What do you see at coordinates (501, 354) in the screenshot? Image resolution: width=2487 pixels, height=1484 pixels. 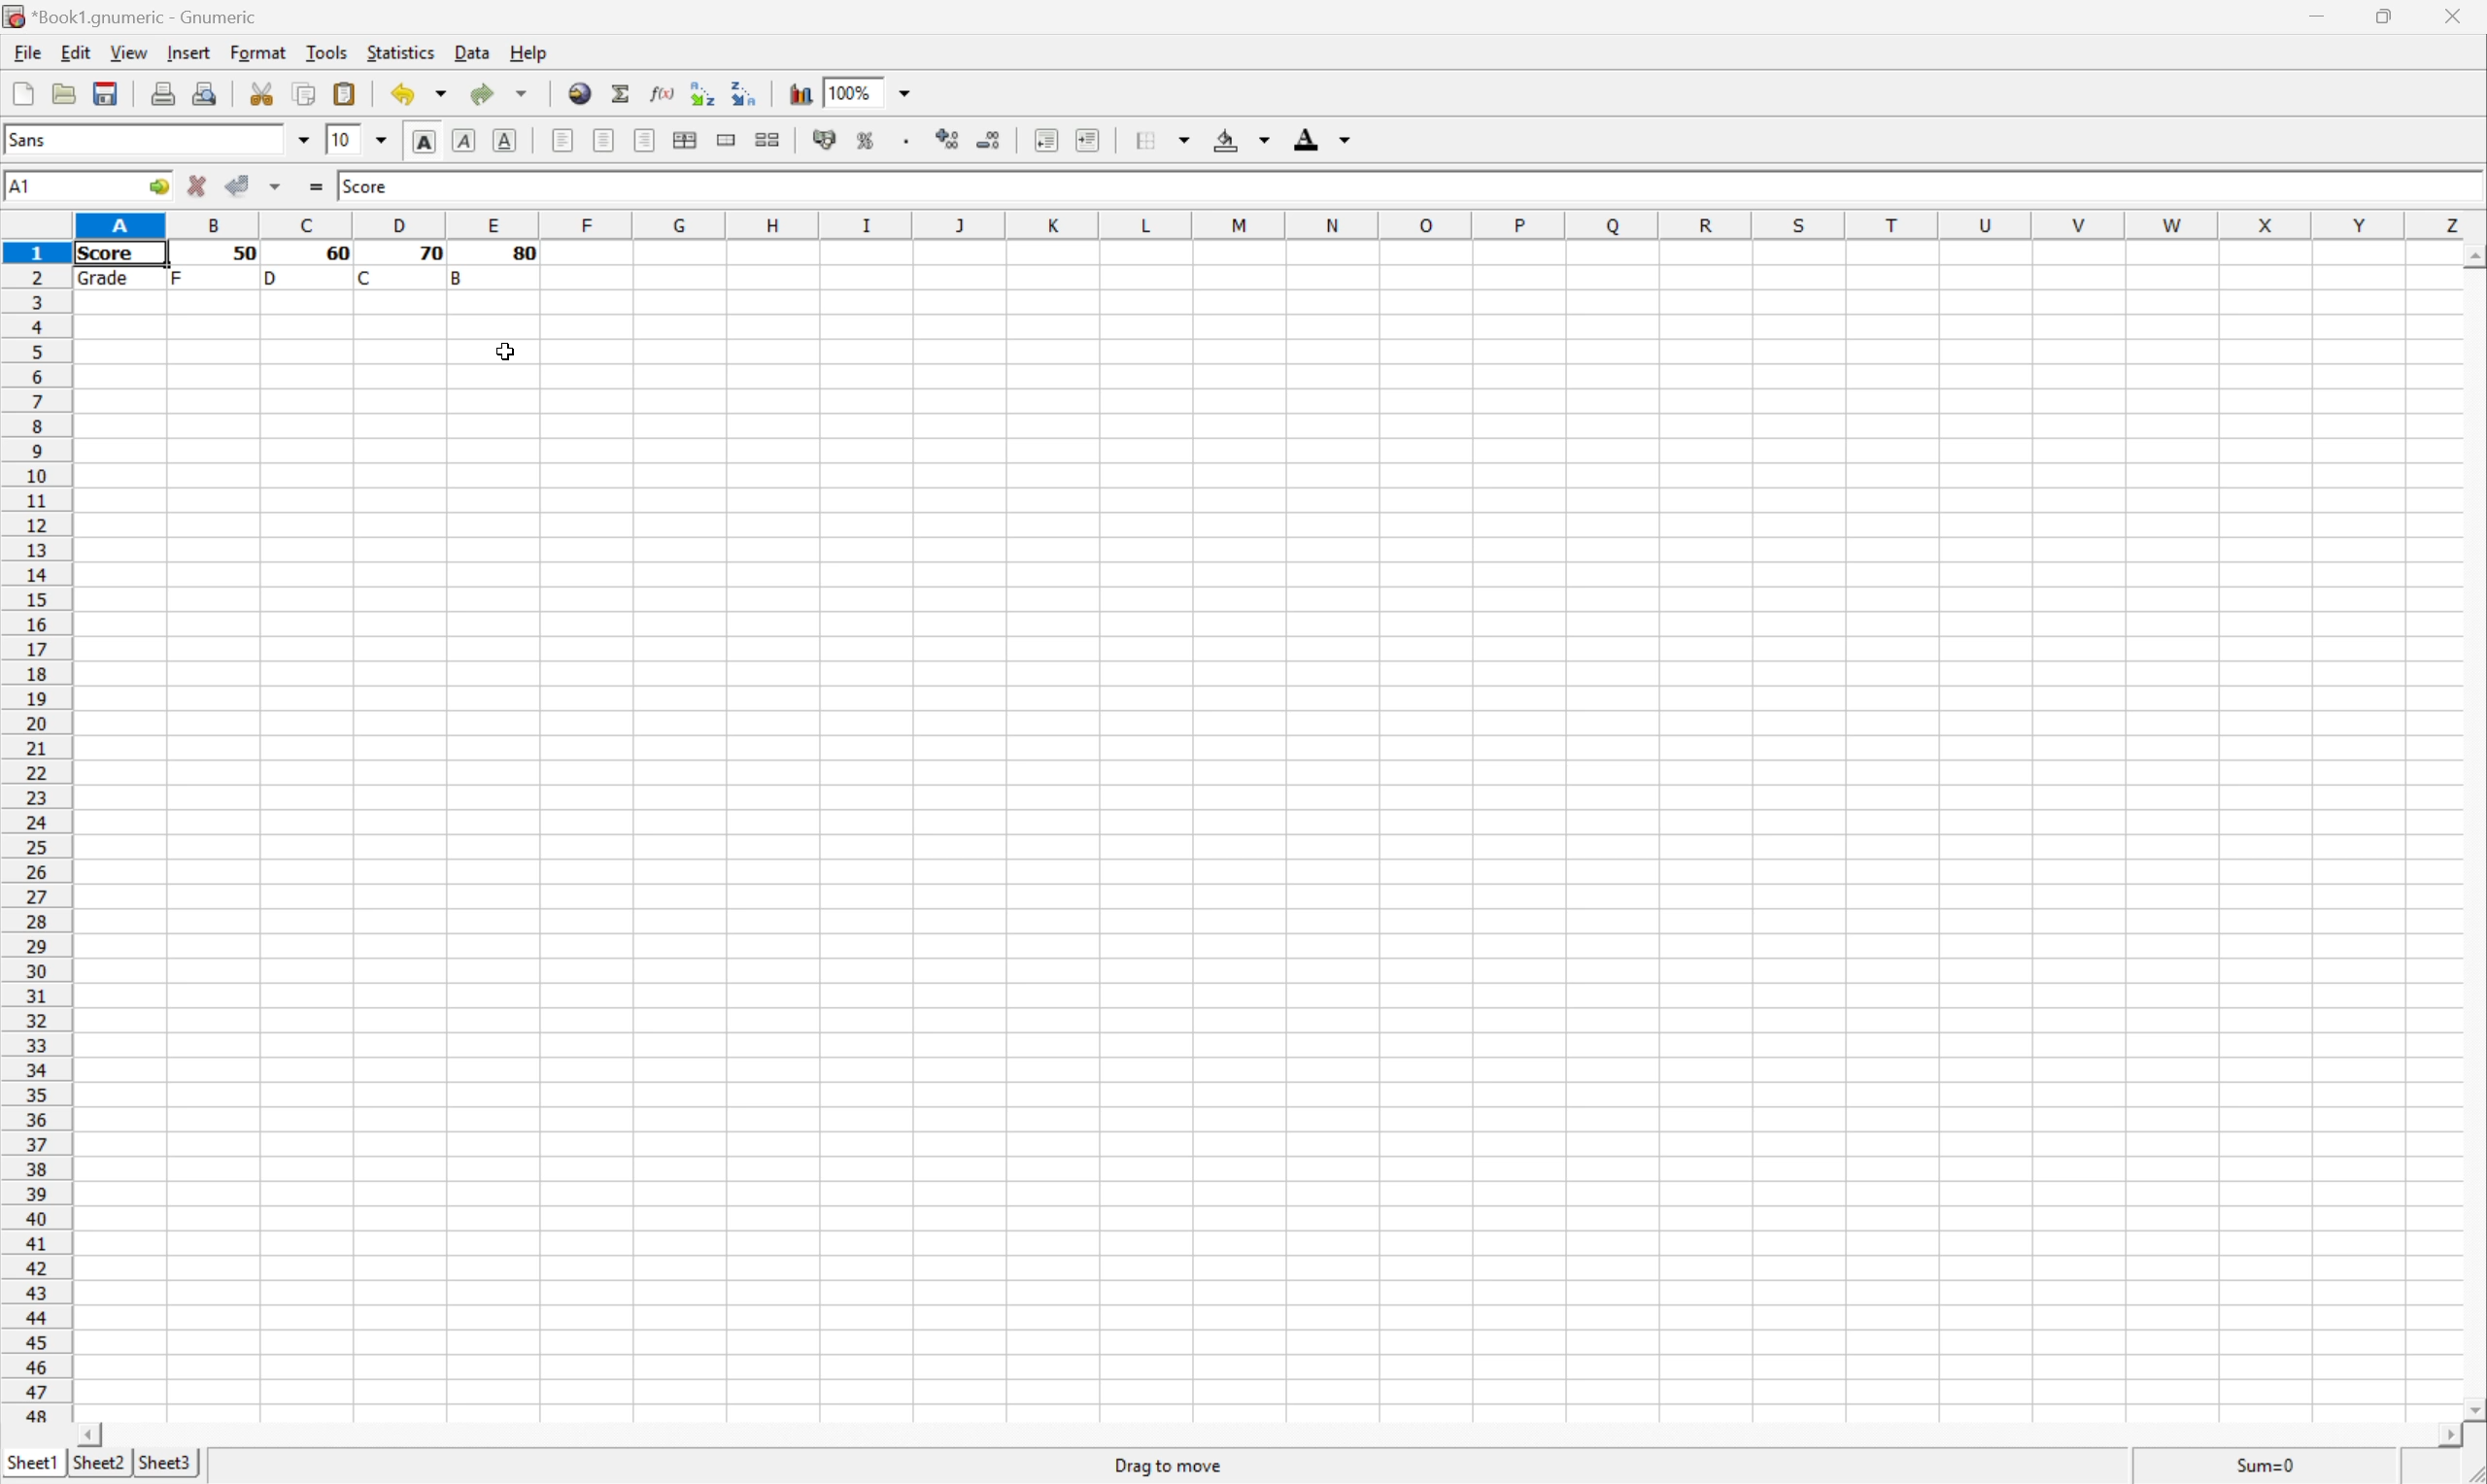 I see `Cursor` at bounding box center [501, 354].